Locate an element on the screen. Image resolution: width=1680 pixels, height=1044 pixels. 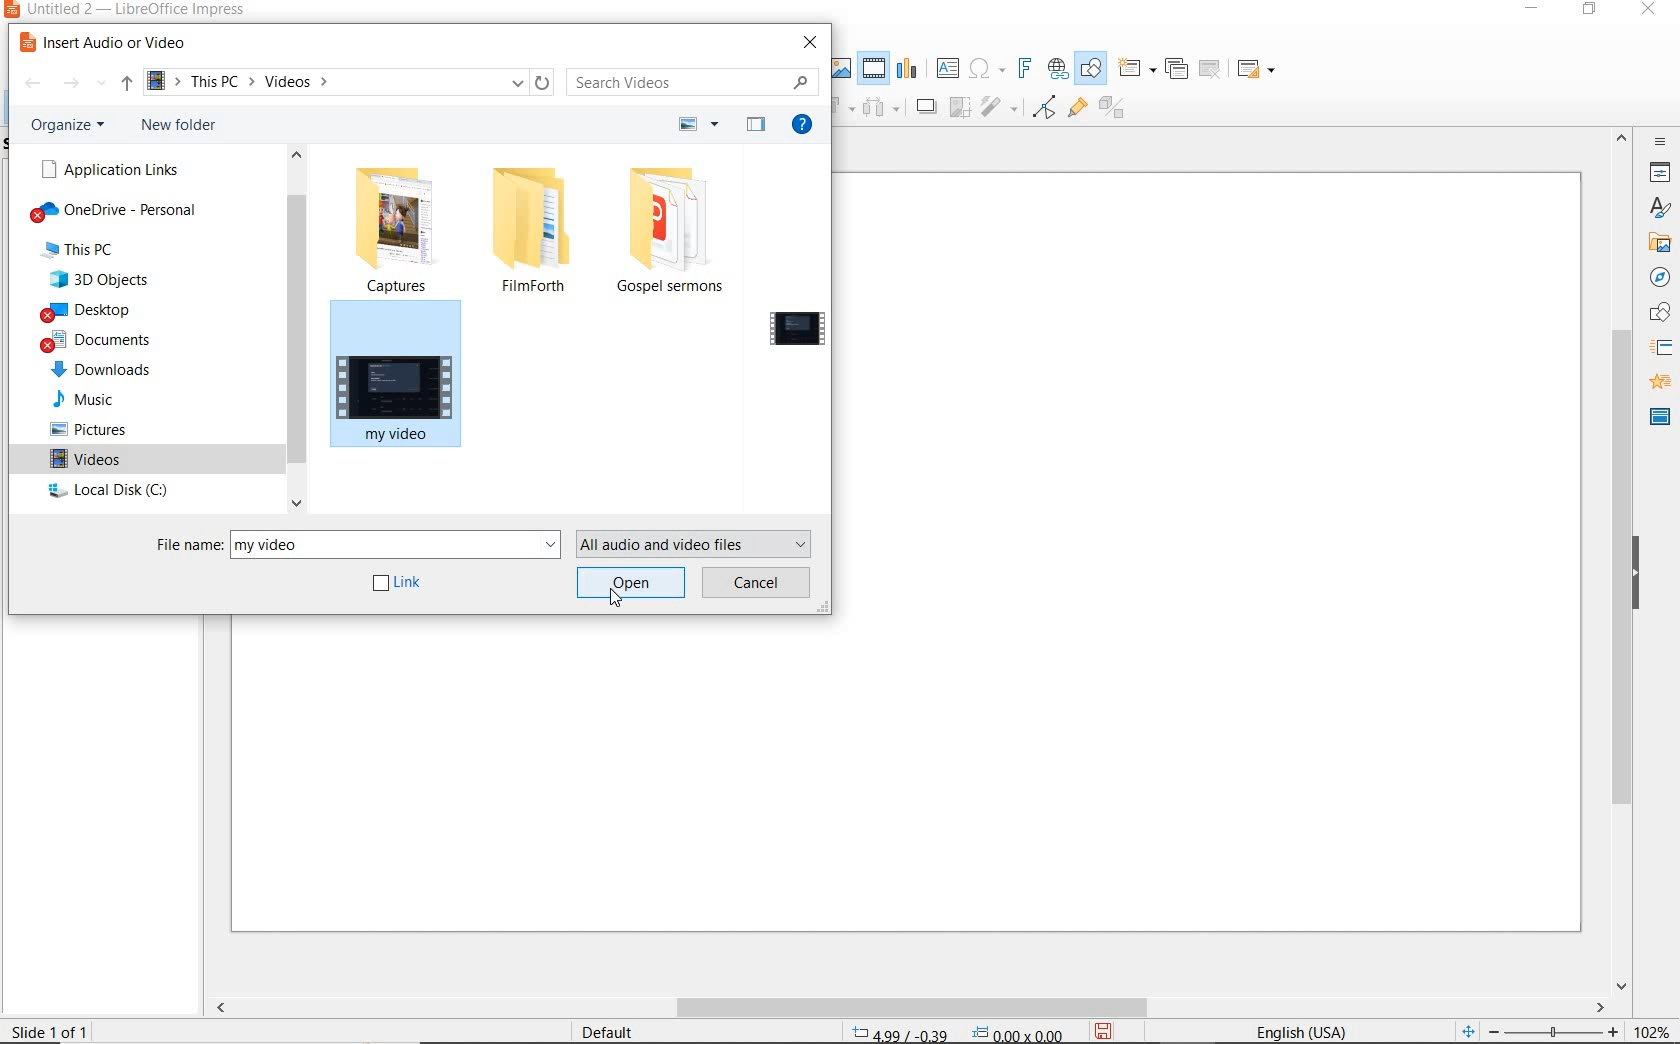
TOGGLE EXTRUSION is located at coordinates (1113, 109).